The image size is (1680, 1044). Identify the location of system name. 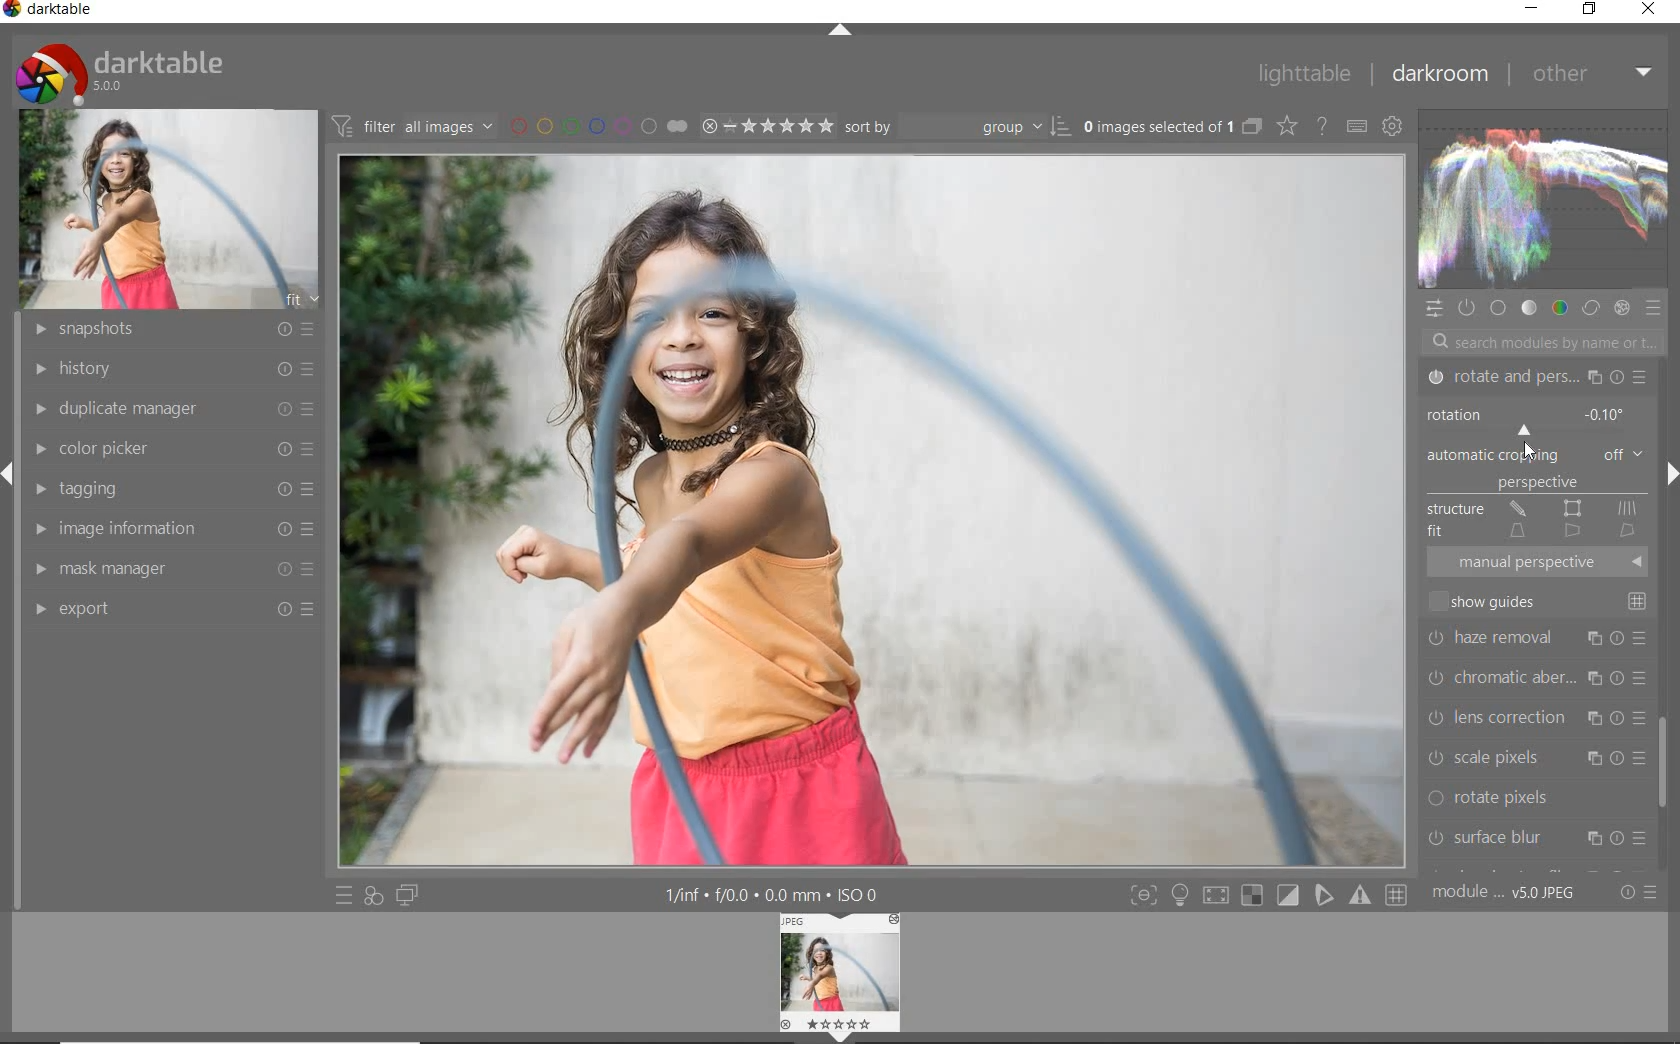
(50, 12).